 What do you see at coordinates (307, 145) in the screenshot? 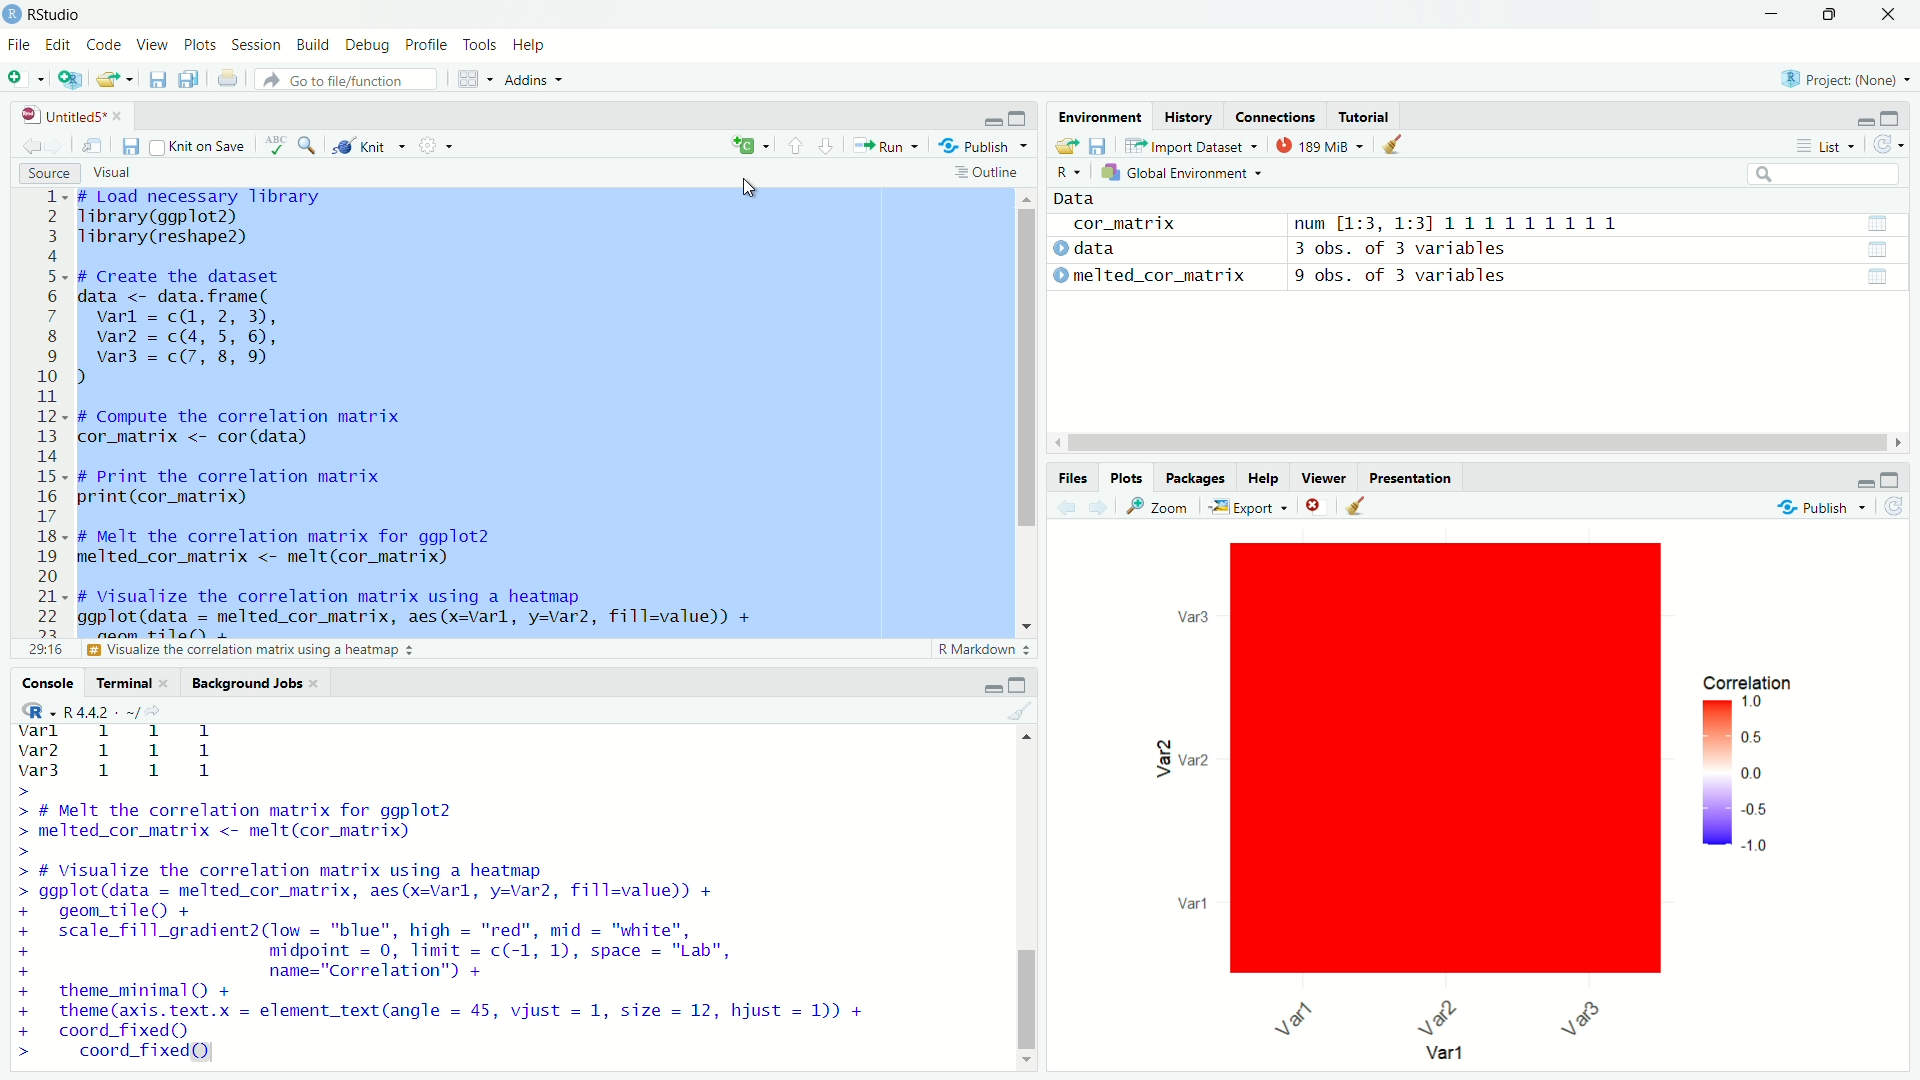
I see `find and replace` at bounding box center [307, 145].